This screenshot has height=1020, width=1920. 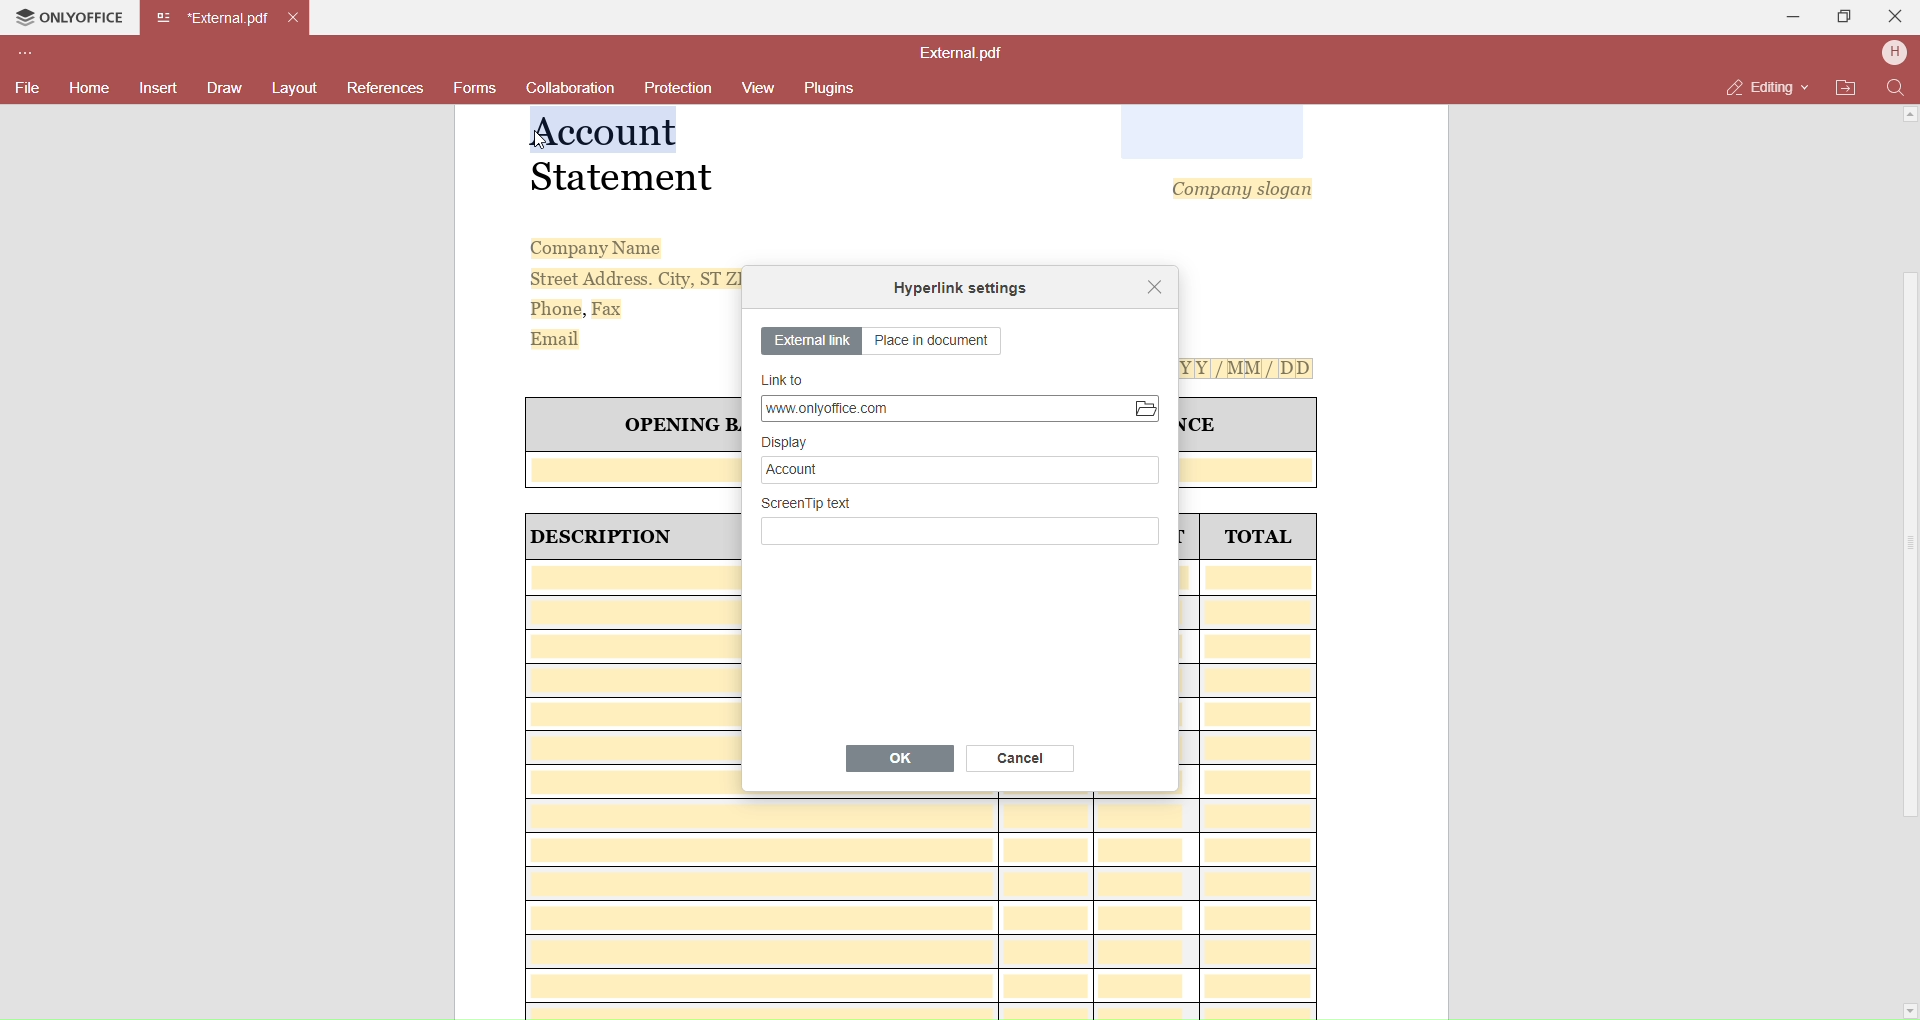 What do you see at coordinates (1907, 546) in the screenshot?
I see `Scroll Bar` at bounding box center [1907, 546].